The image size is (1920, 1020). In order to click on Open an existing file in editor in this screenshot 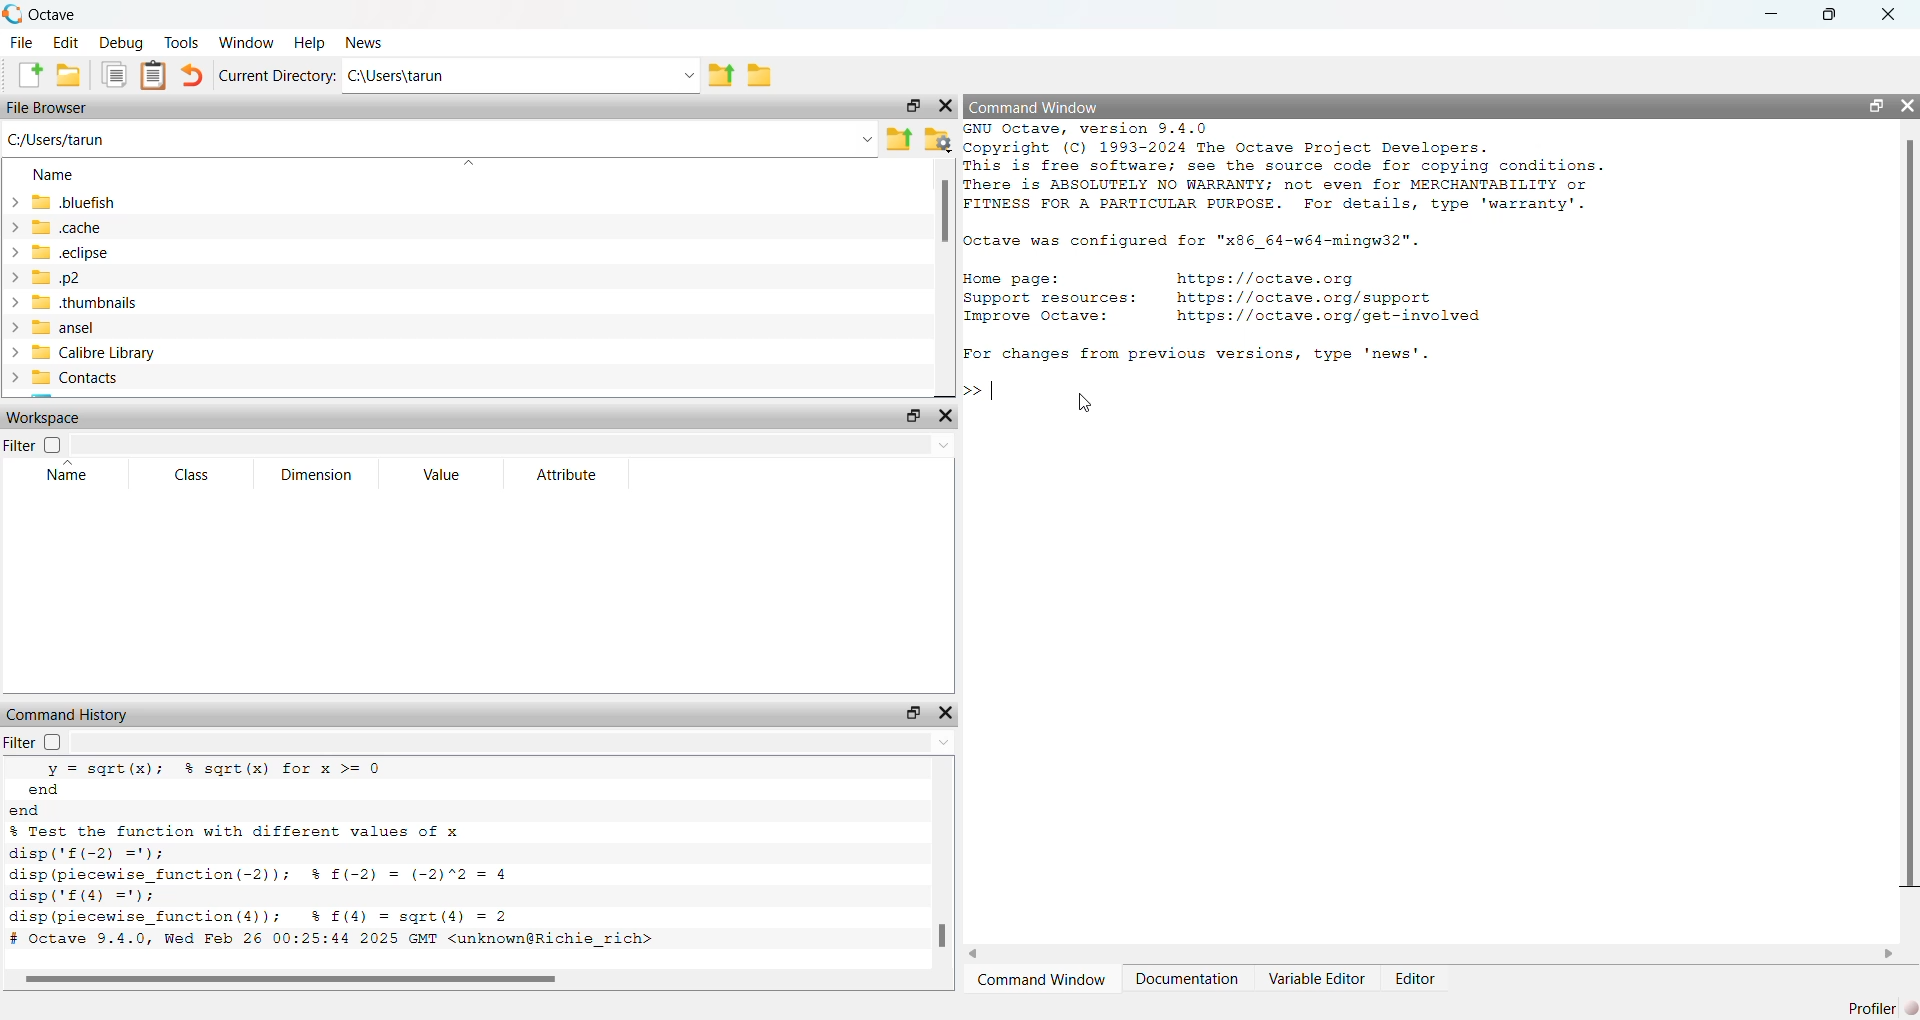, I will do `click(70, 74)`.